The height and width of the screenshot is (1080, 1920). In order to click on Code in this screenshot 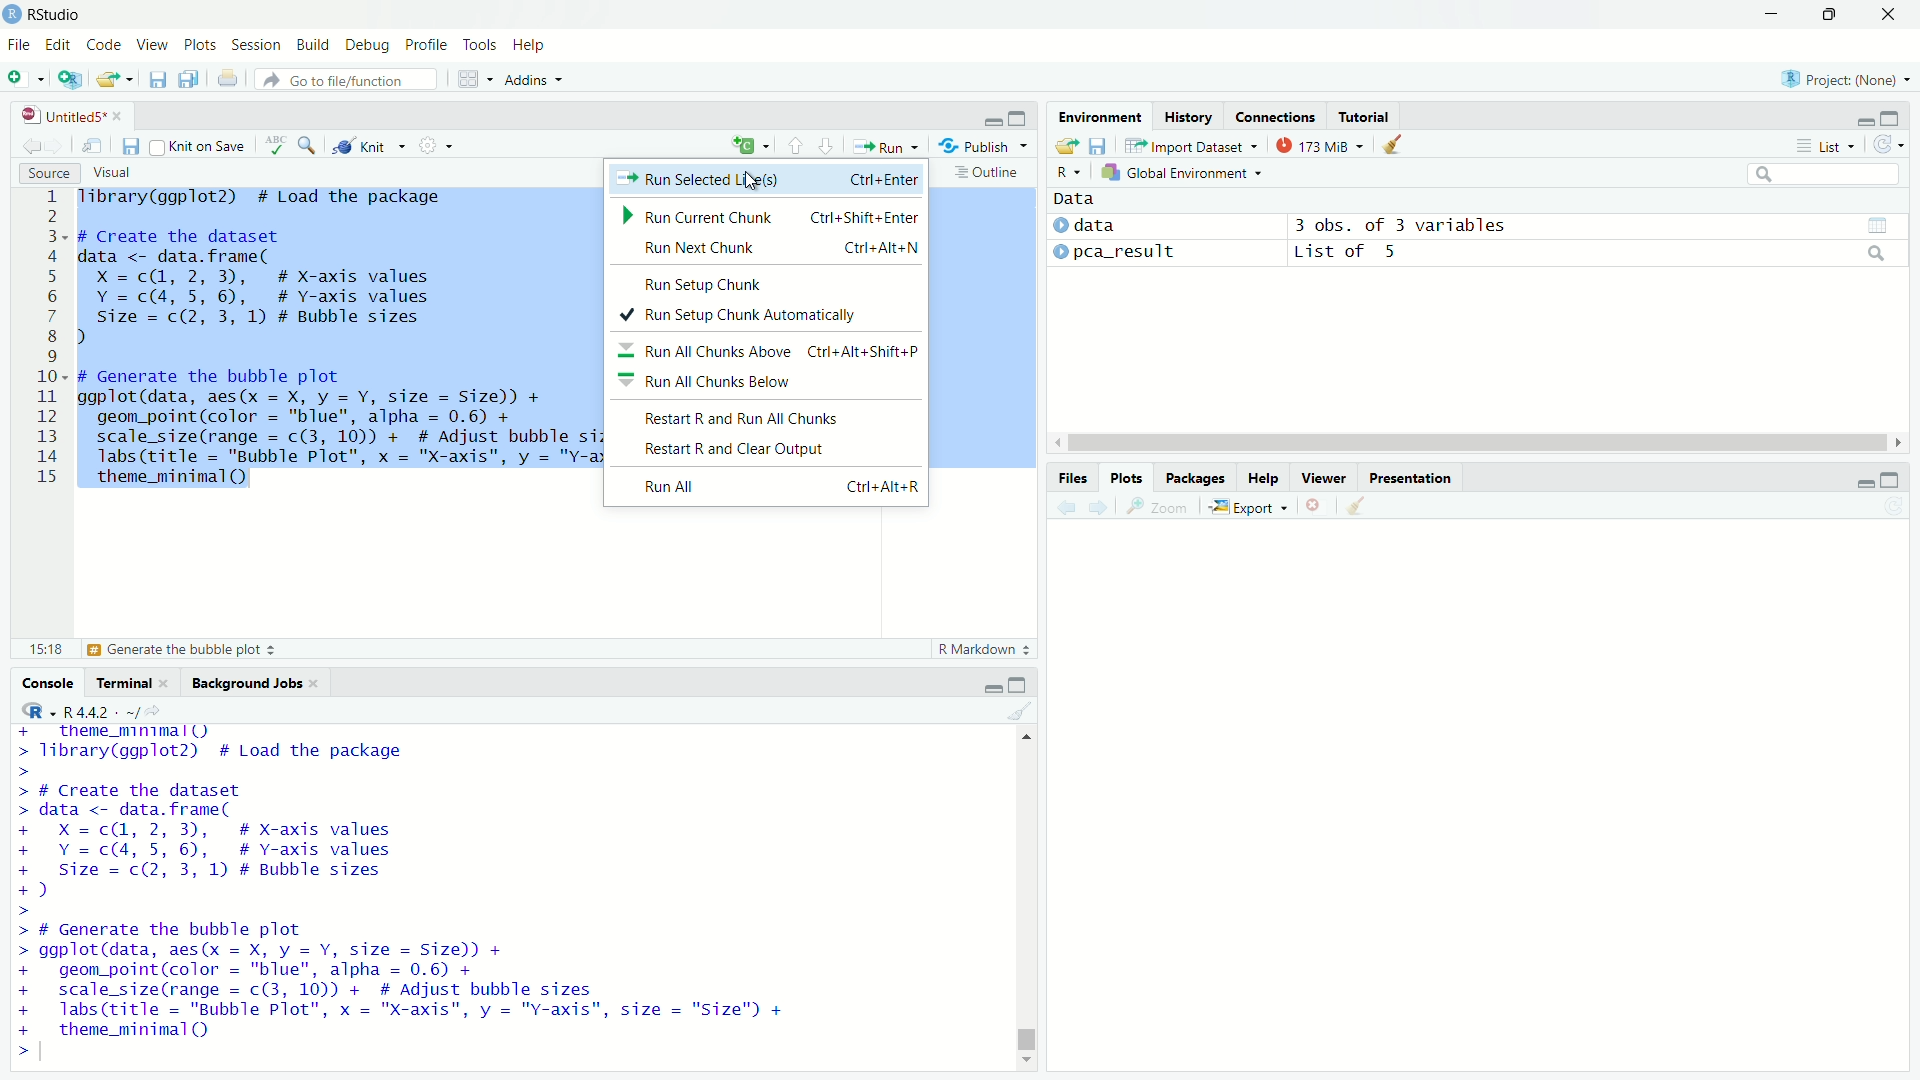, I will do `click(108, 46)`.